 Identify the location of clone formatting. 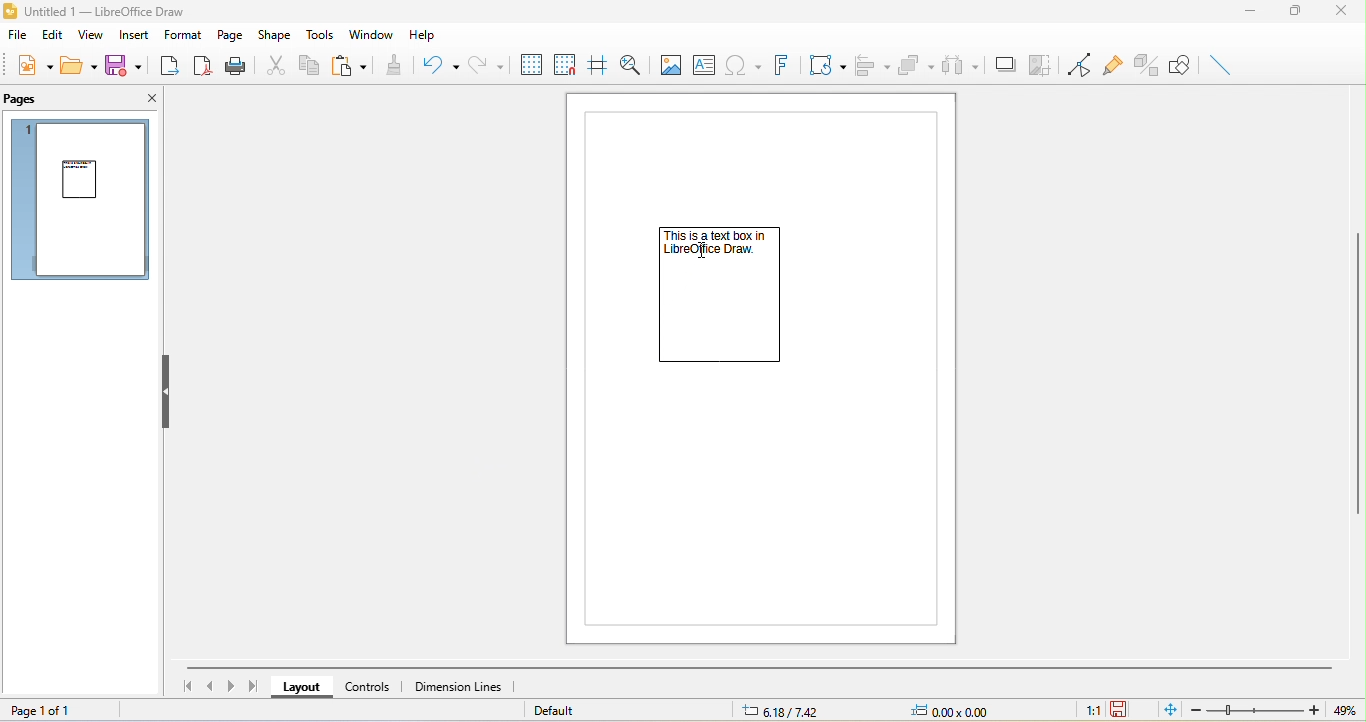
(400, 65).